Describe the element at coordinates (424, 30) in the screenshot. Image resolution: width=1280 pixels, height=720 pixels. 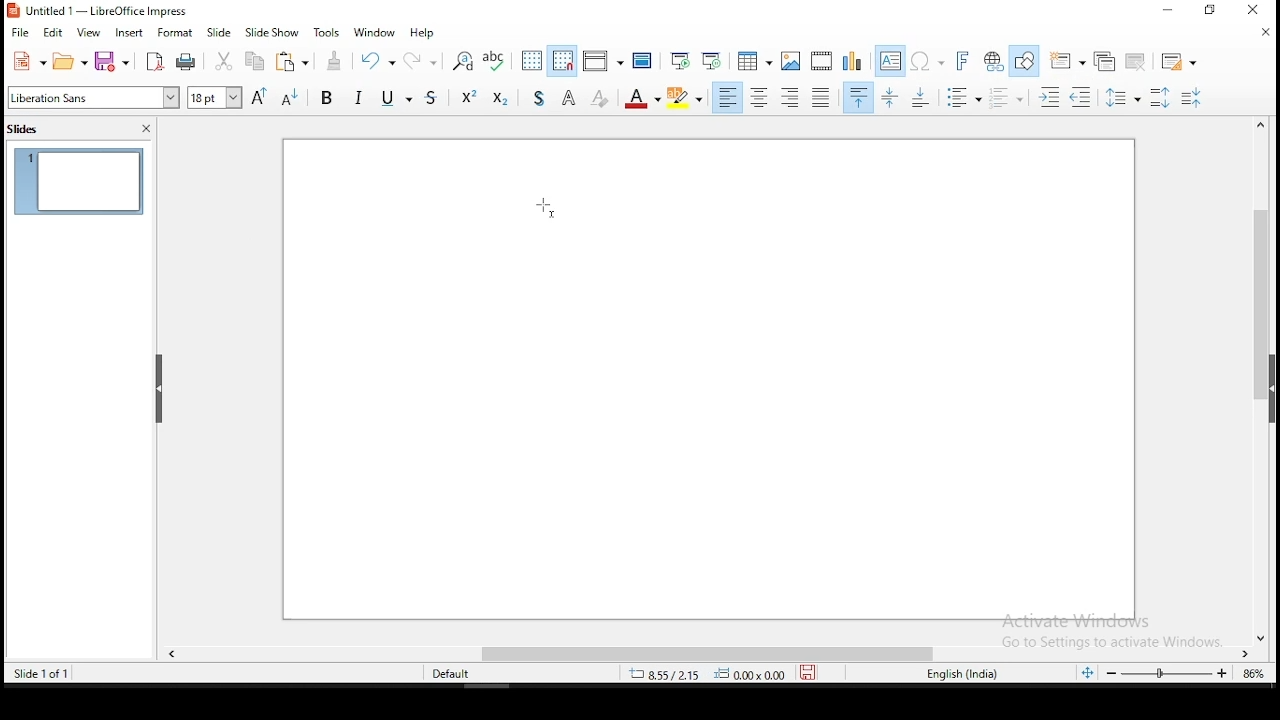
I see `help` at that location.